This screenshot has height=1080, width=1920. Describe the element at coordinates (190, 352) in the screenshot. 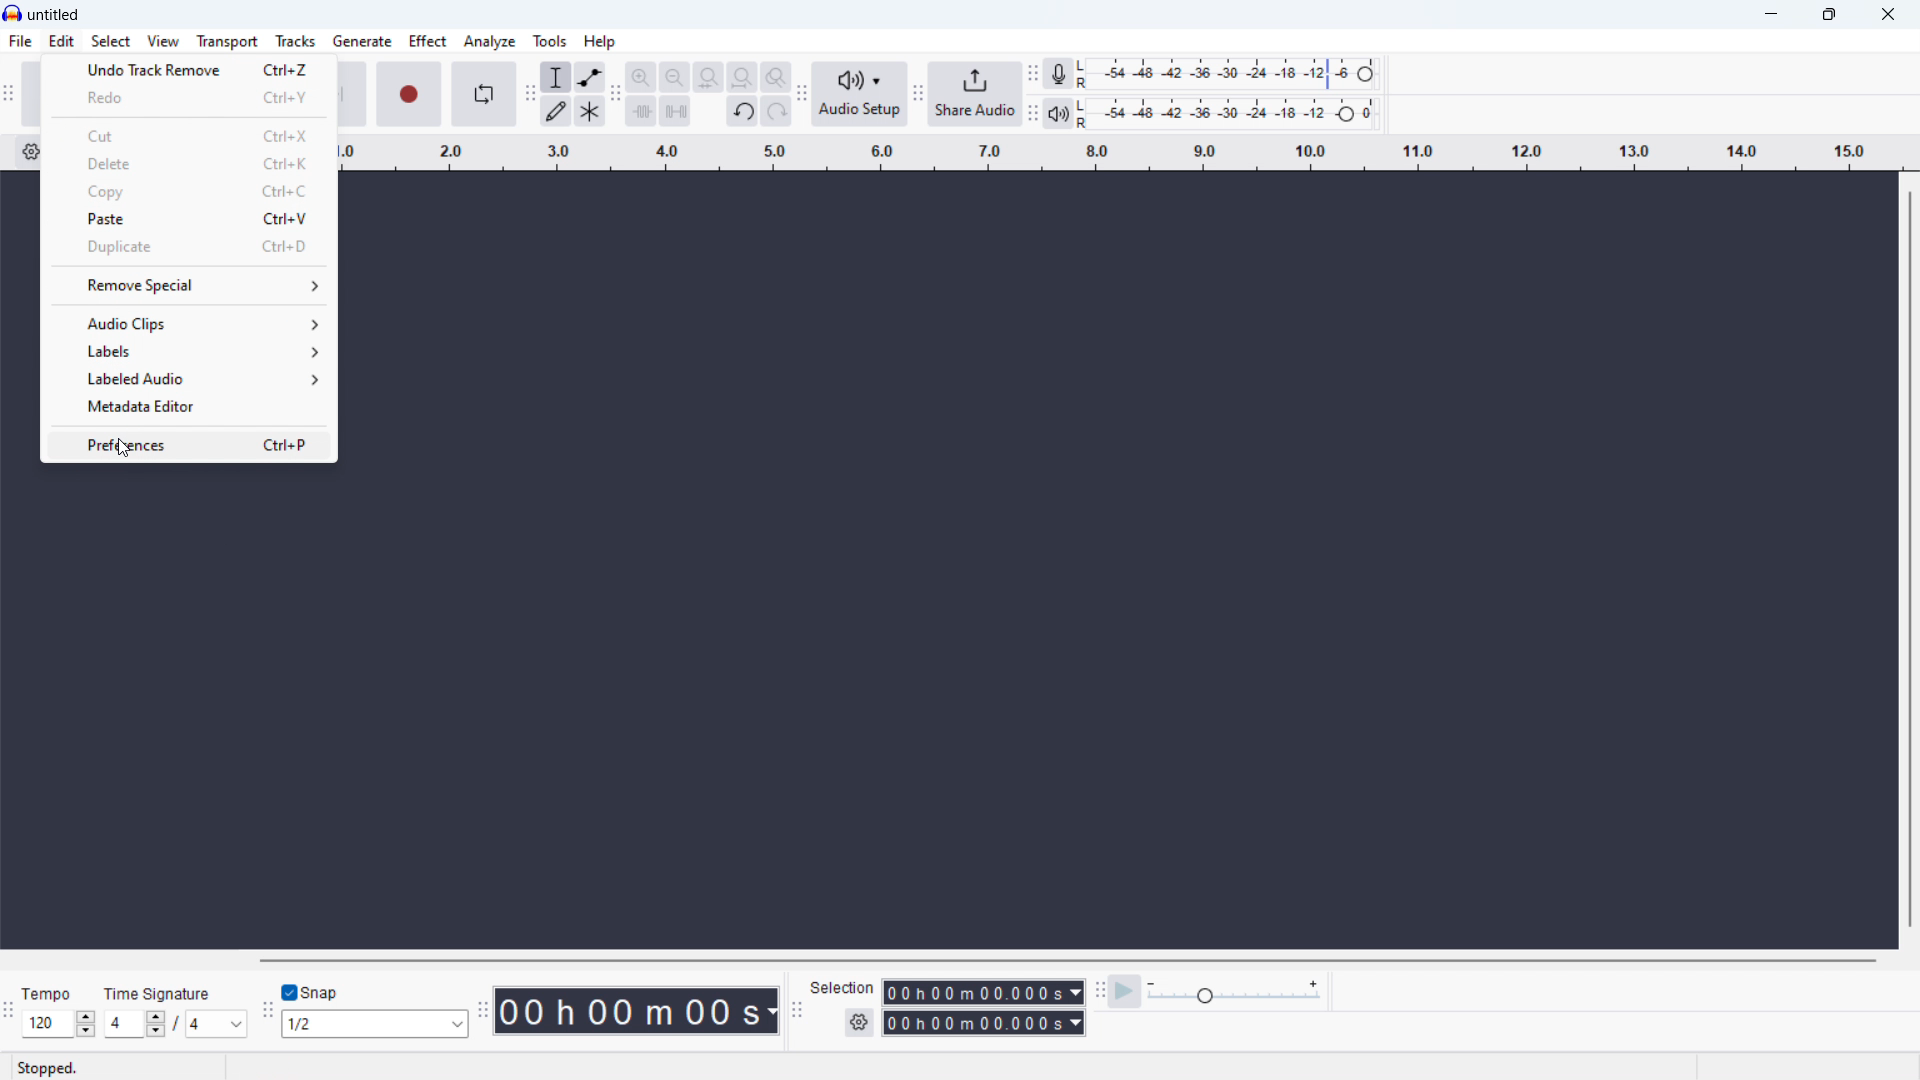

I see `labels` at that location.